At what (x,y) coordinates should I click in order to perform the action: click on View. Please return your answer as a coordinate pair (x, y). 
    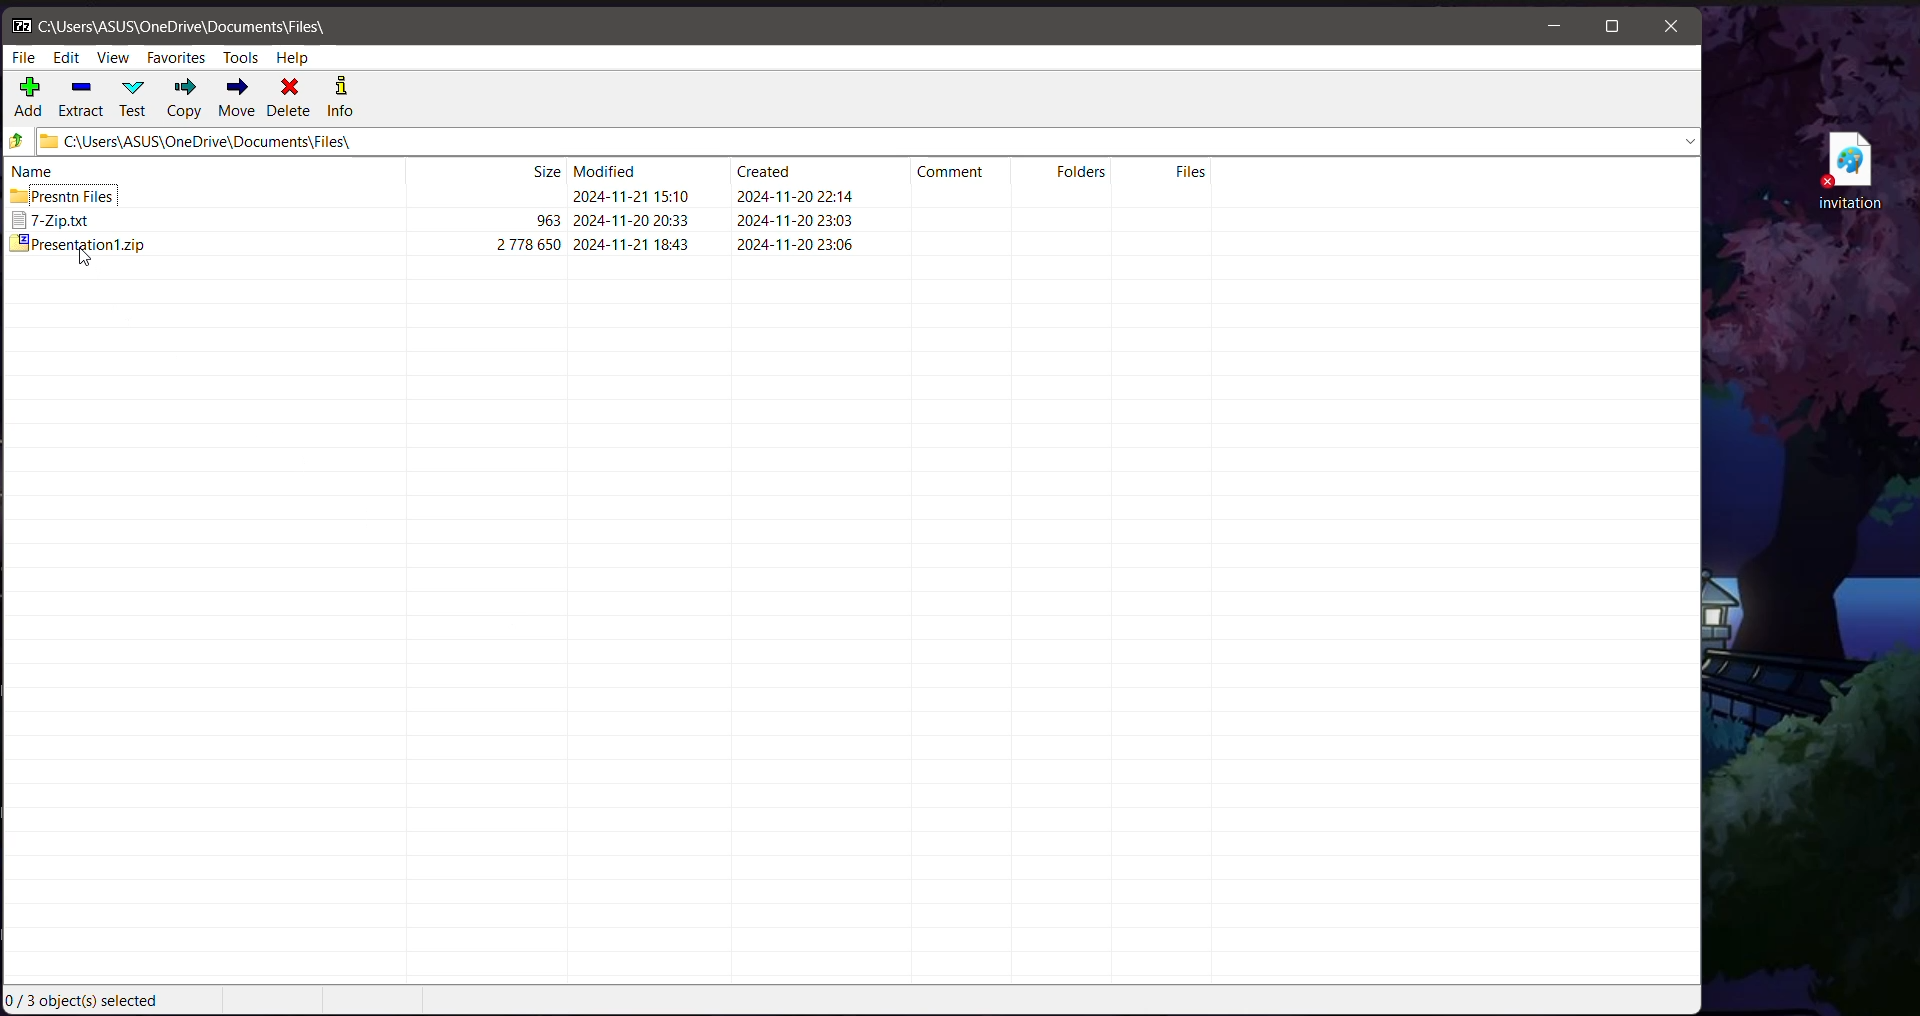
    Looking at the image, I should click on (115, 57).